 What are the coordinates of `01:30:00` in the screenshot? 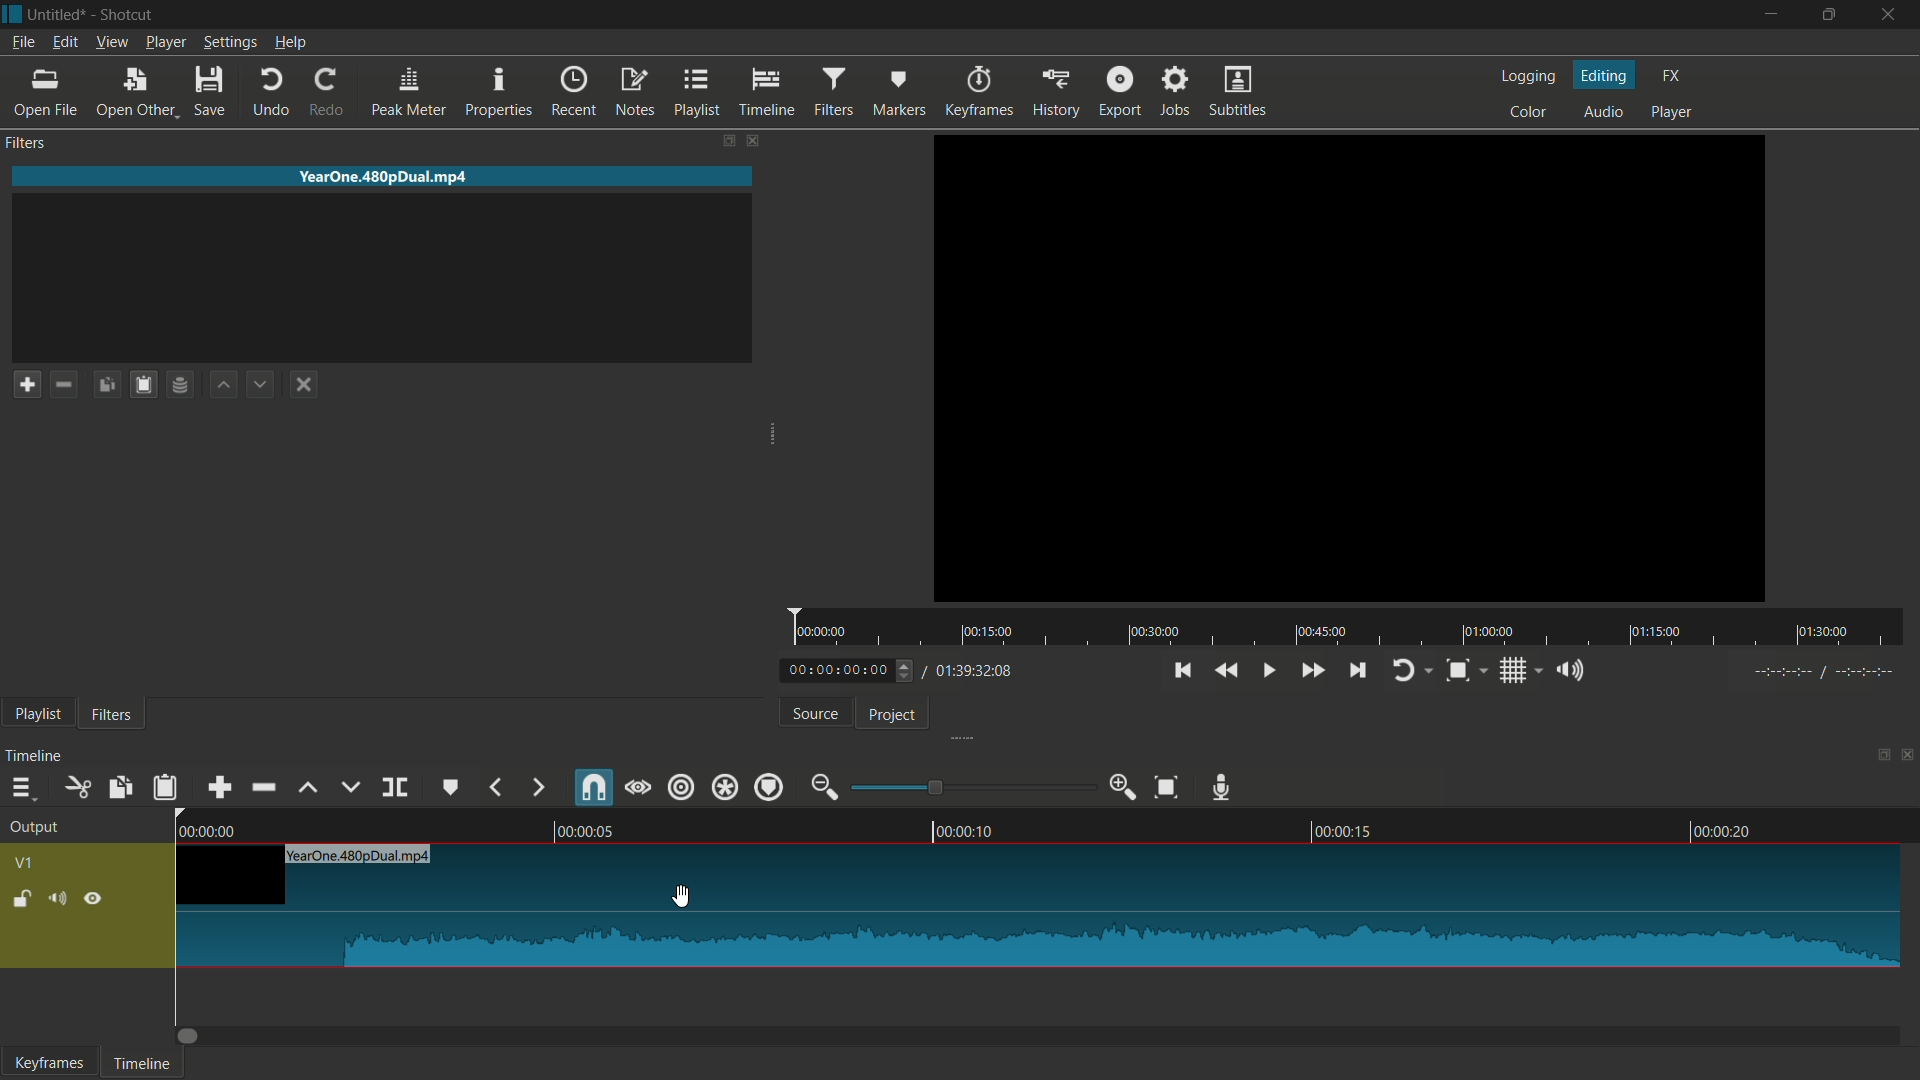 It's located at (1823, 633).